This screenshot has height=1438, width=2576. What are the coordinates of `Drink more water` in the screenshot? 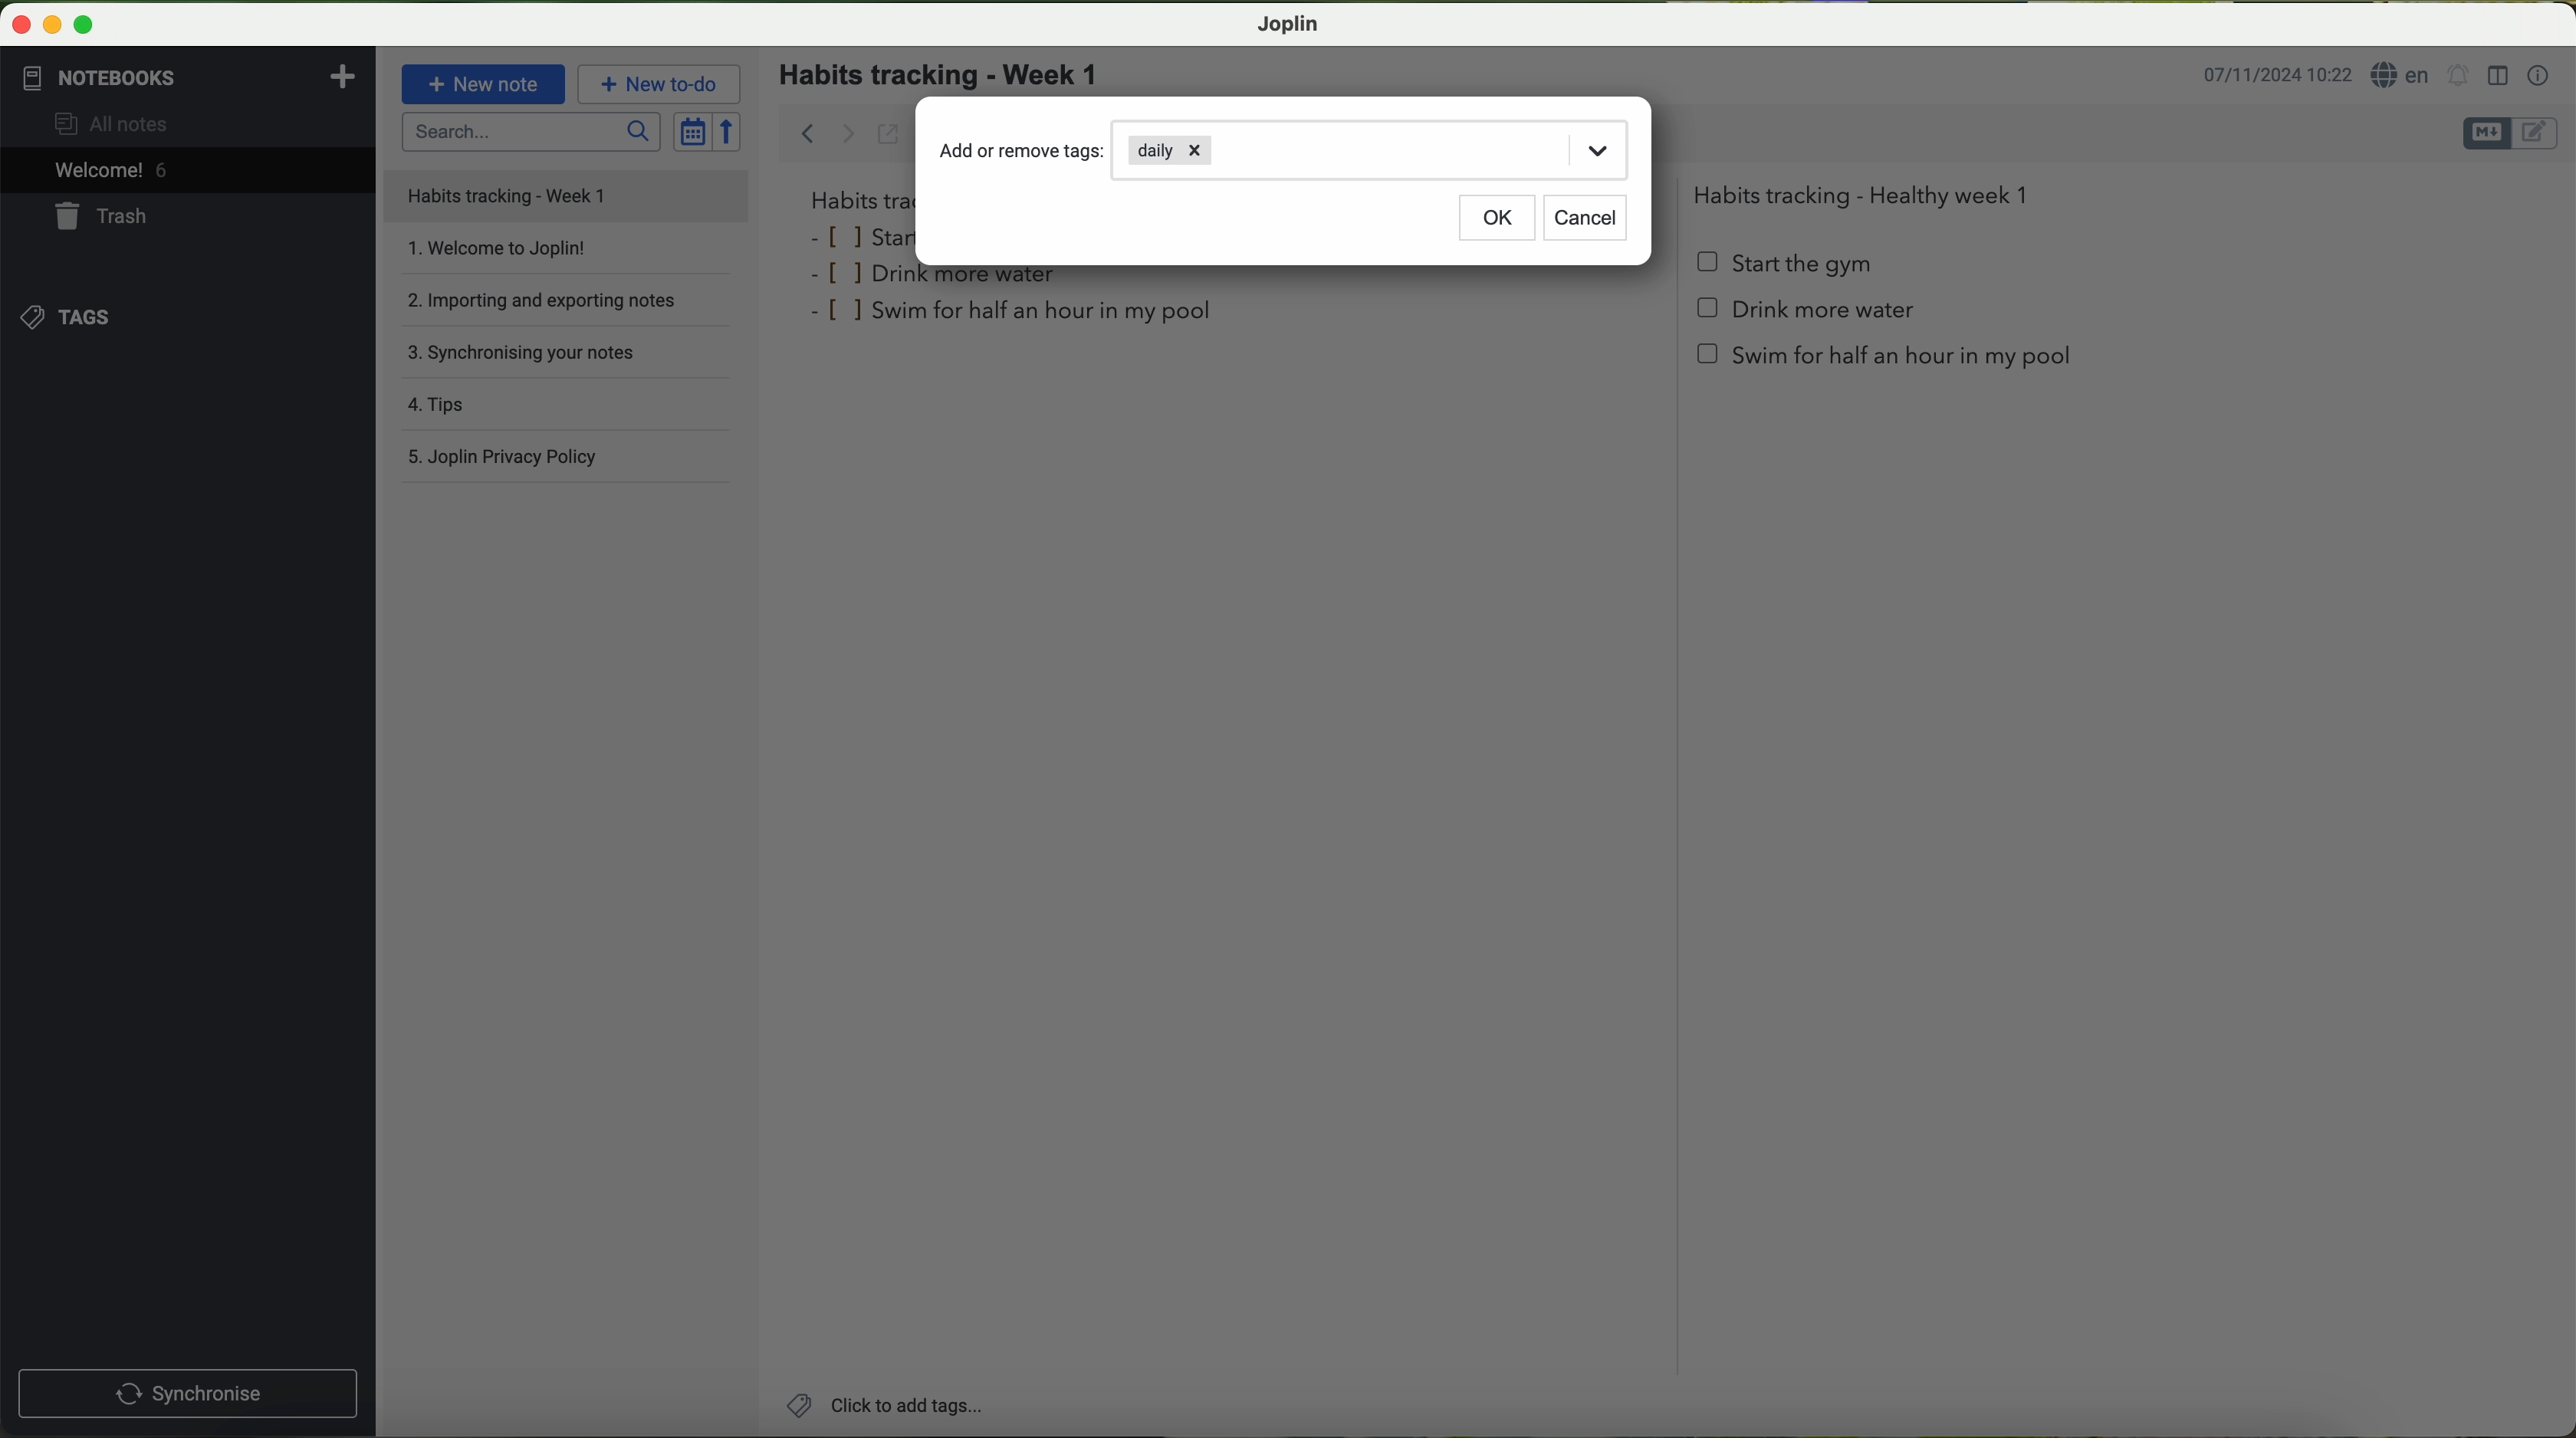 It's located at (1806, 316).